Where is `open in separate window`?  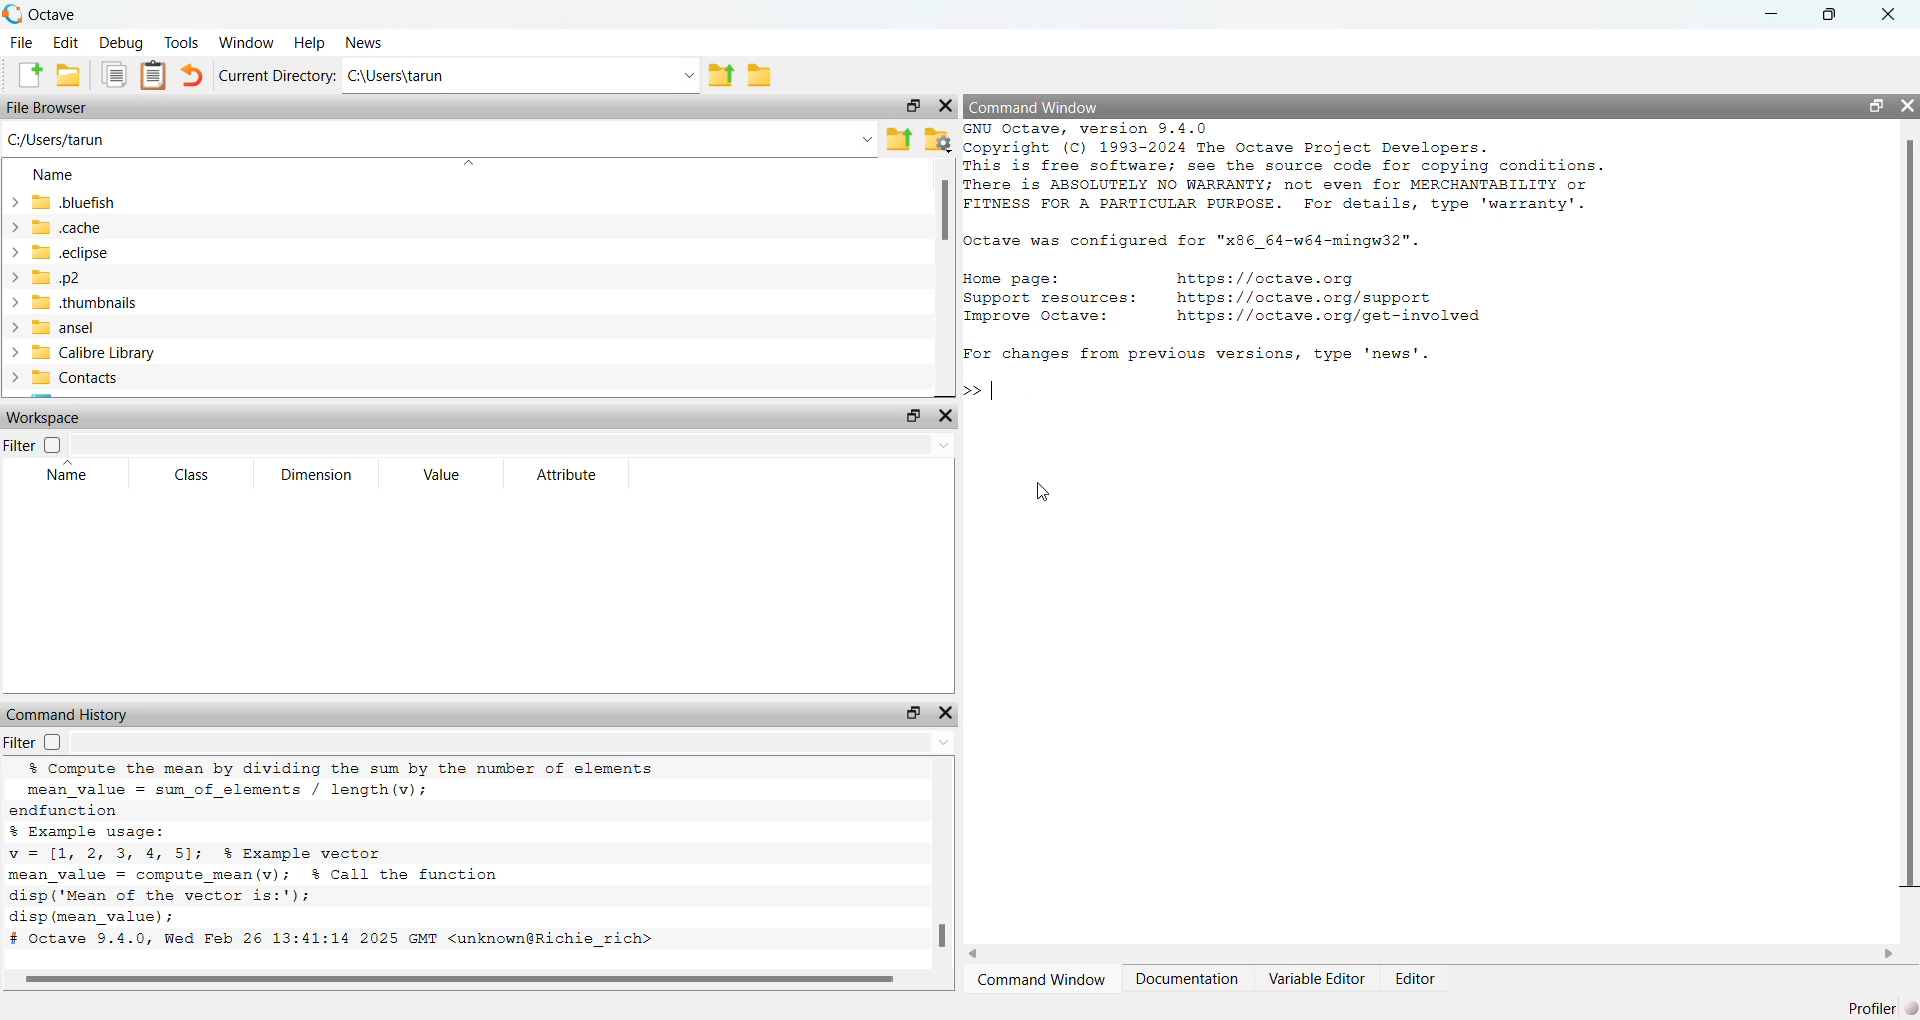
open in separate window is located at coordinates (914, 105).